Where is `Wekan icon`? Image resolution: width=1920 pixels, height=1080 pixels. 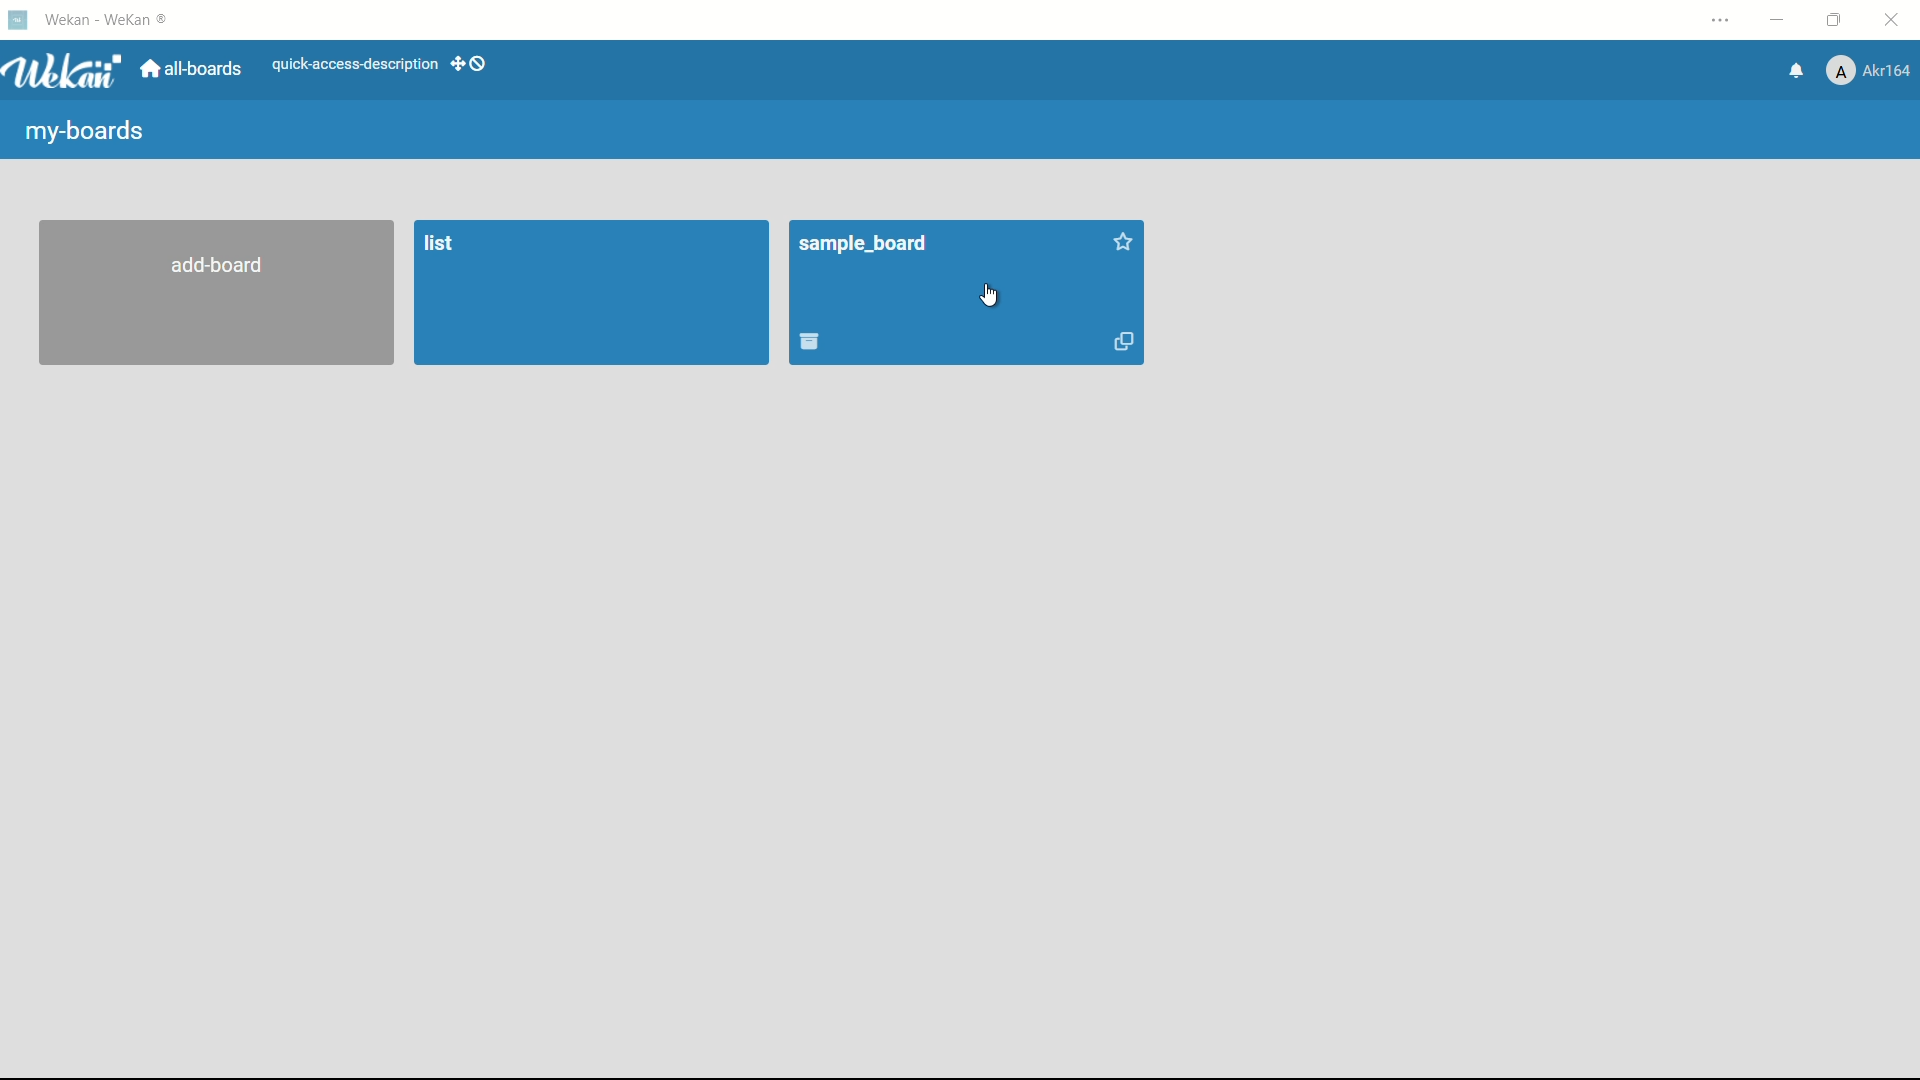
Wekan icon is located at coordinates (19, 19).